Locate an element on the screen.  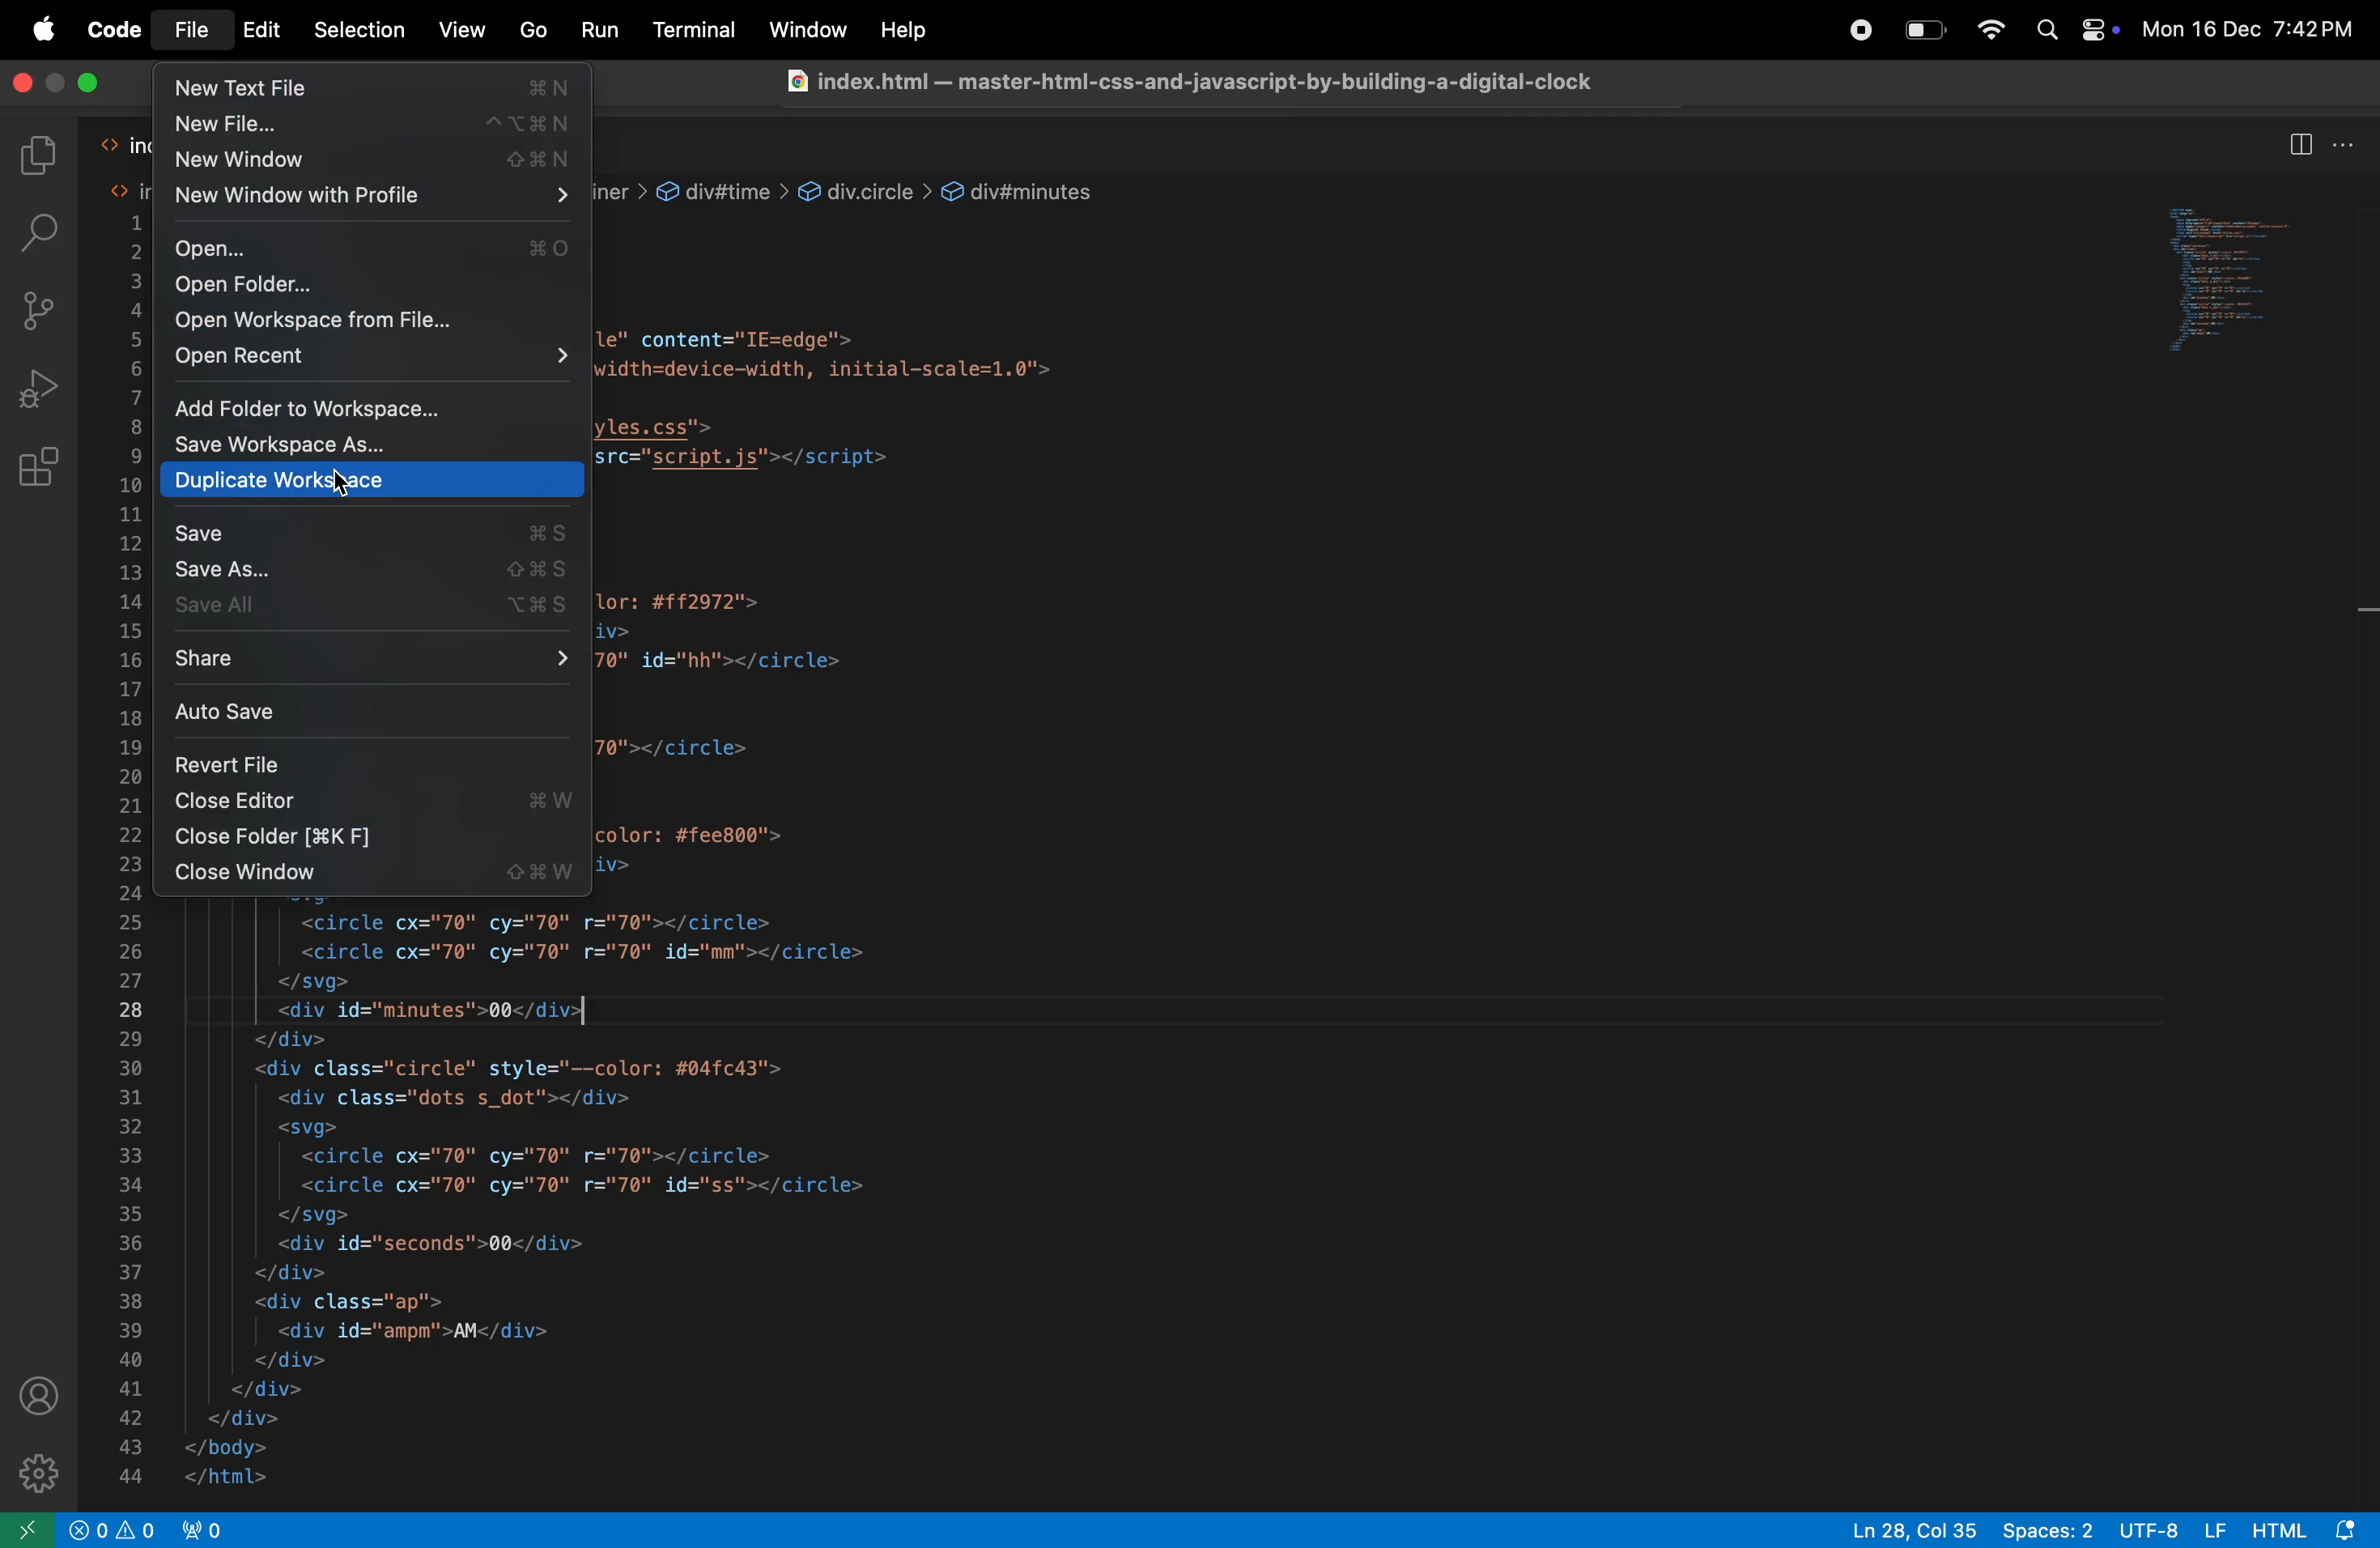
save workspace is located at coordinates (368, 448).